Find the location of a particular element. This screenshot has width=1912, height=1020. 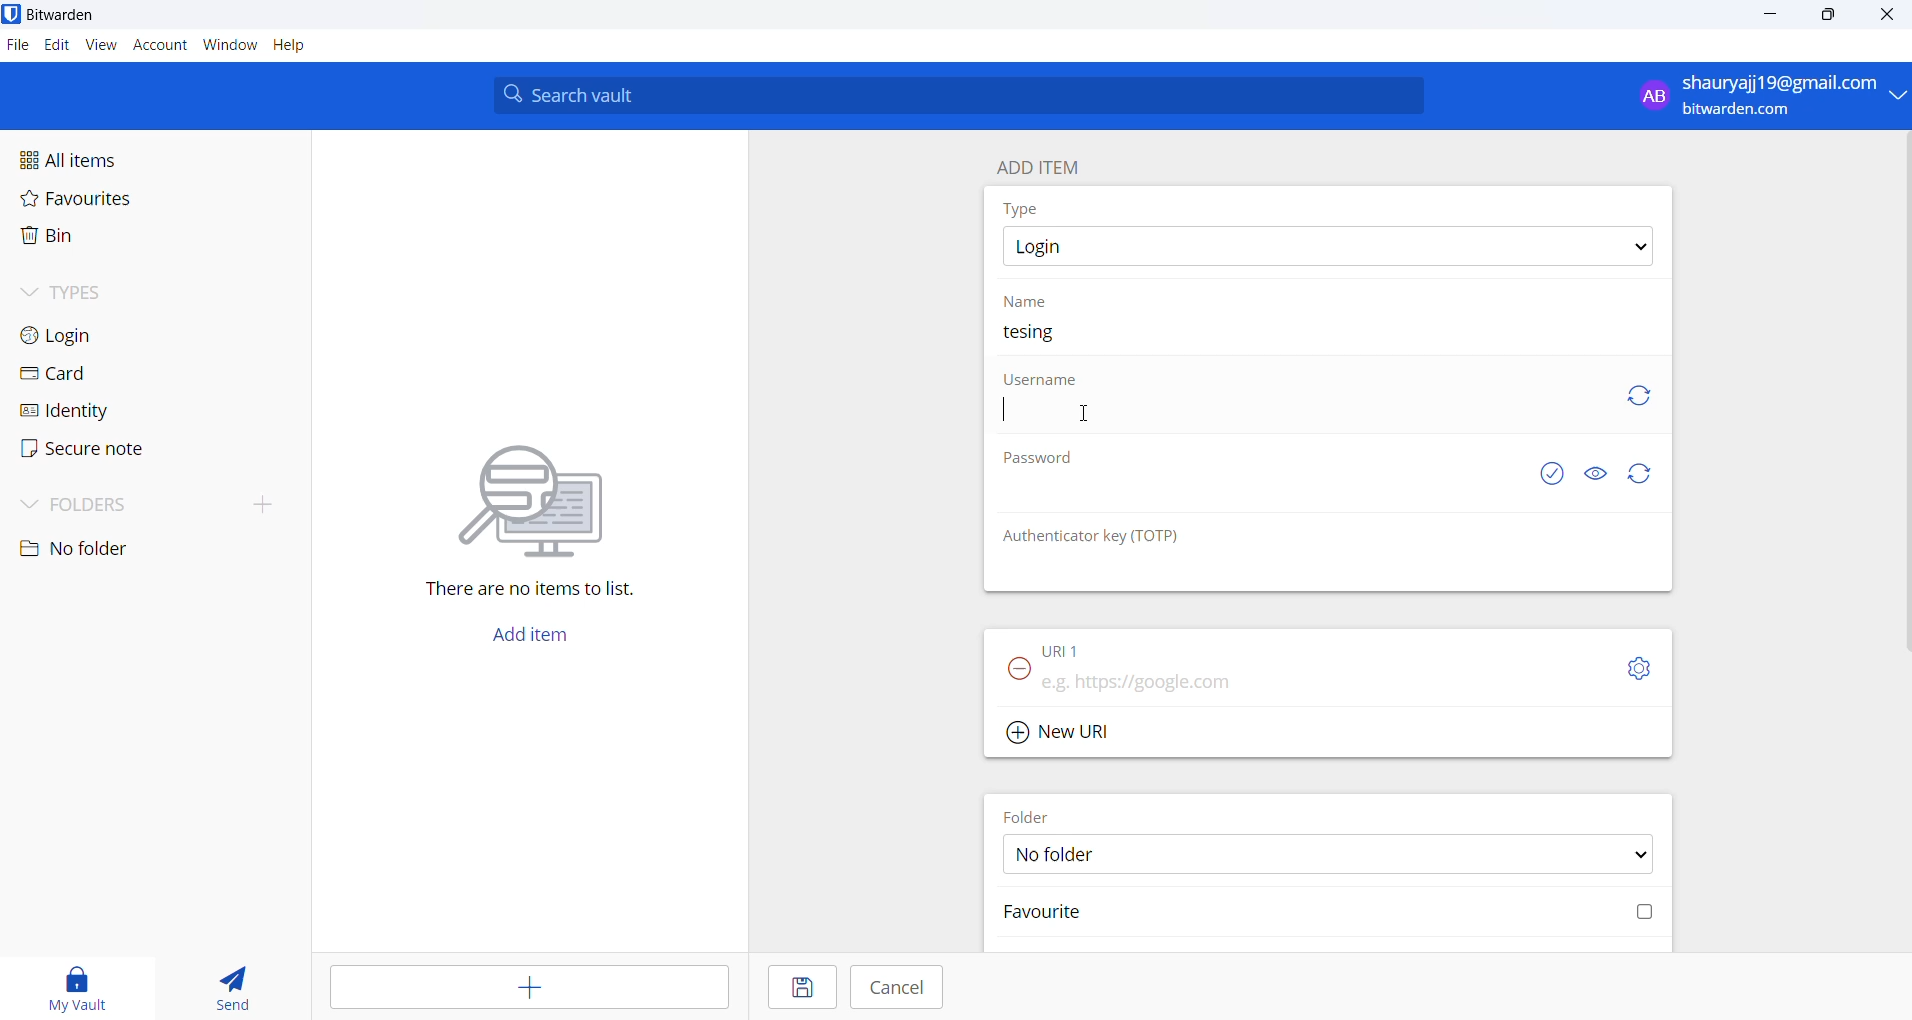

Folder is located at coordinates (1034, 813).